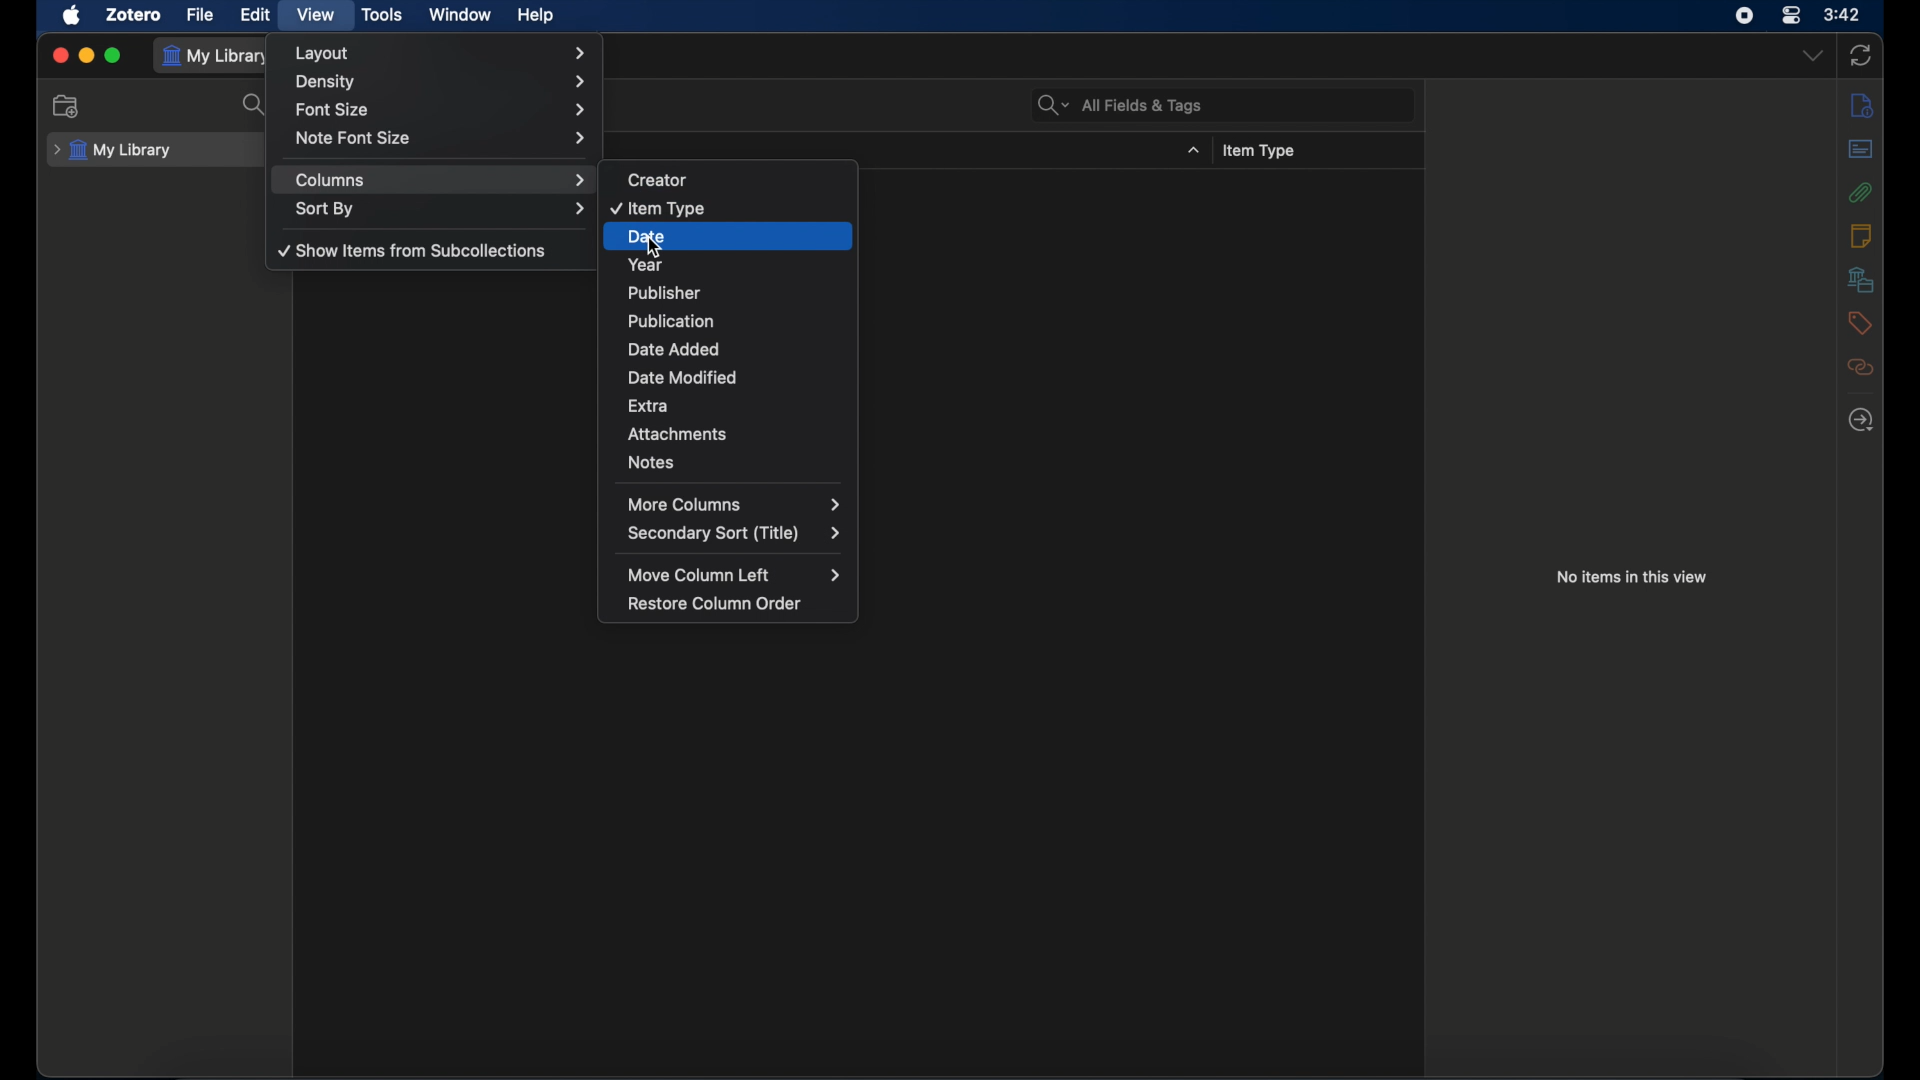 The width and height of the screenshot is (1920, 1080). I want to click on time, so click(1843, 15).